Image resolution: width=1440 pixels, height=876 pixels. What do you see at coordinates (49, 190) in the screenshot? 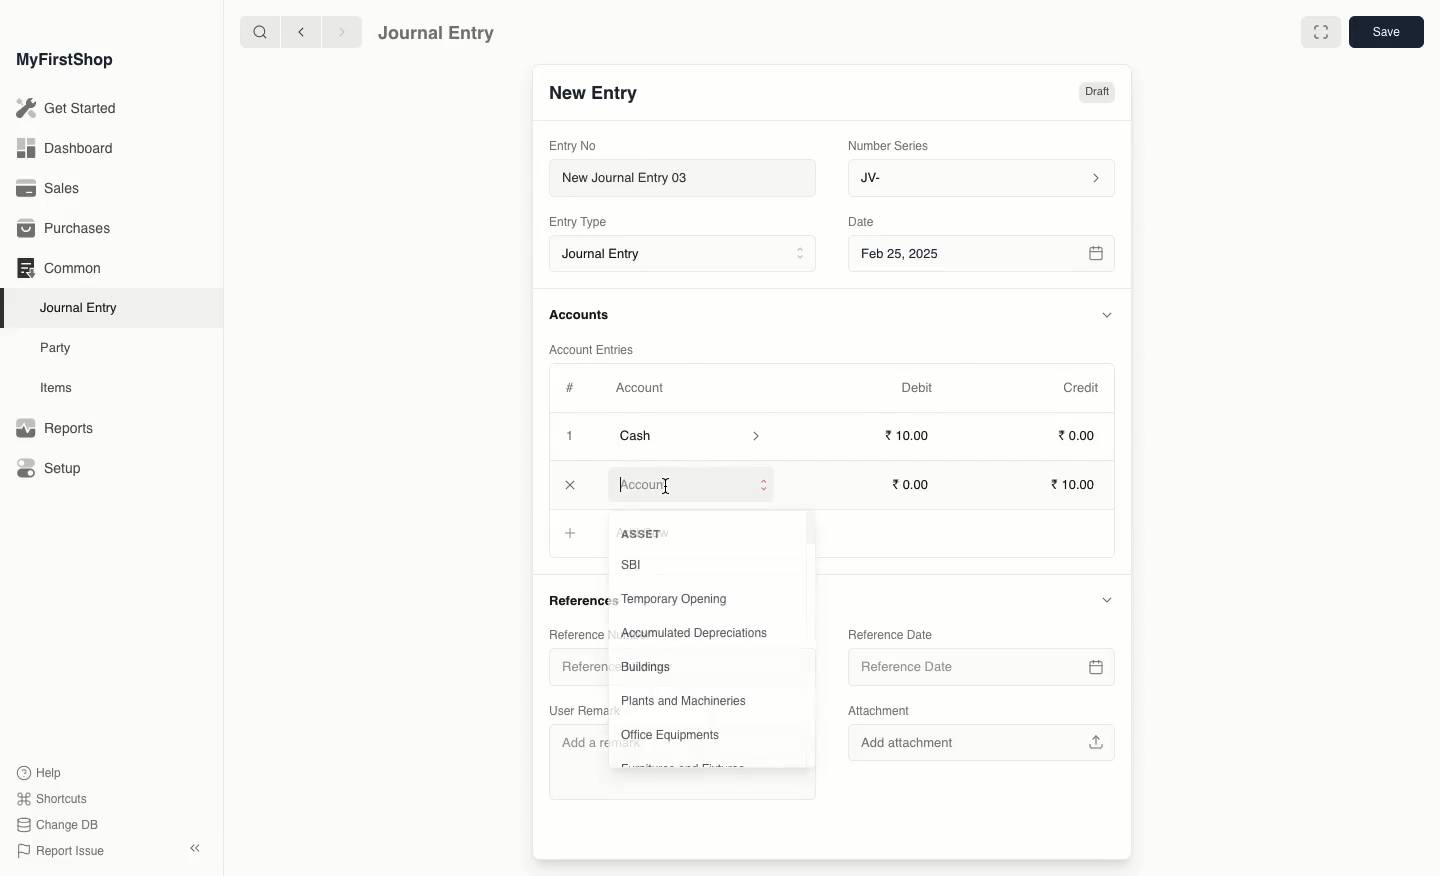
I see `Sales` at bounding box center [49, 190].